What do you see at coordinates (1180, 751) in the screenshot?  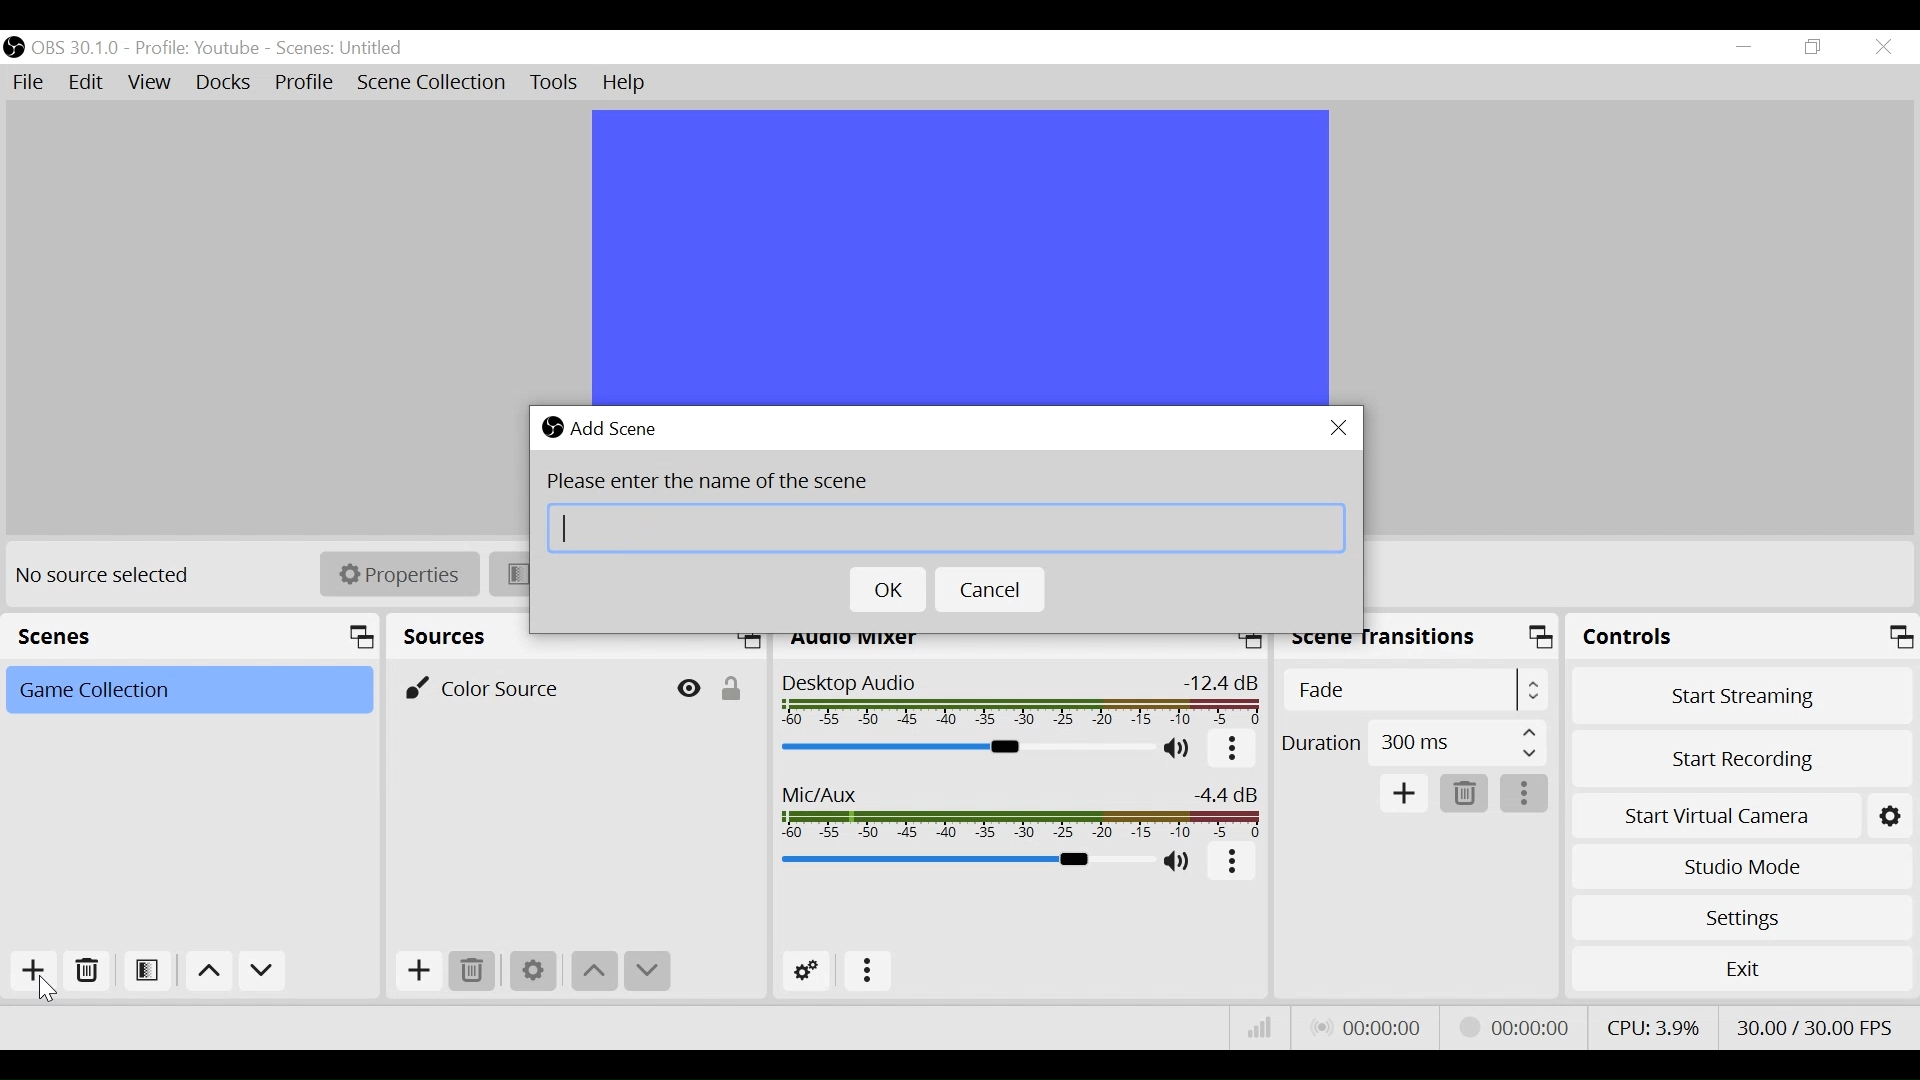 I see `(un)mute` at bounding box center [1180, 751].